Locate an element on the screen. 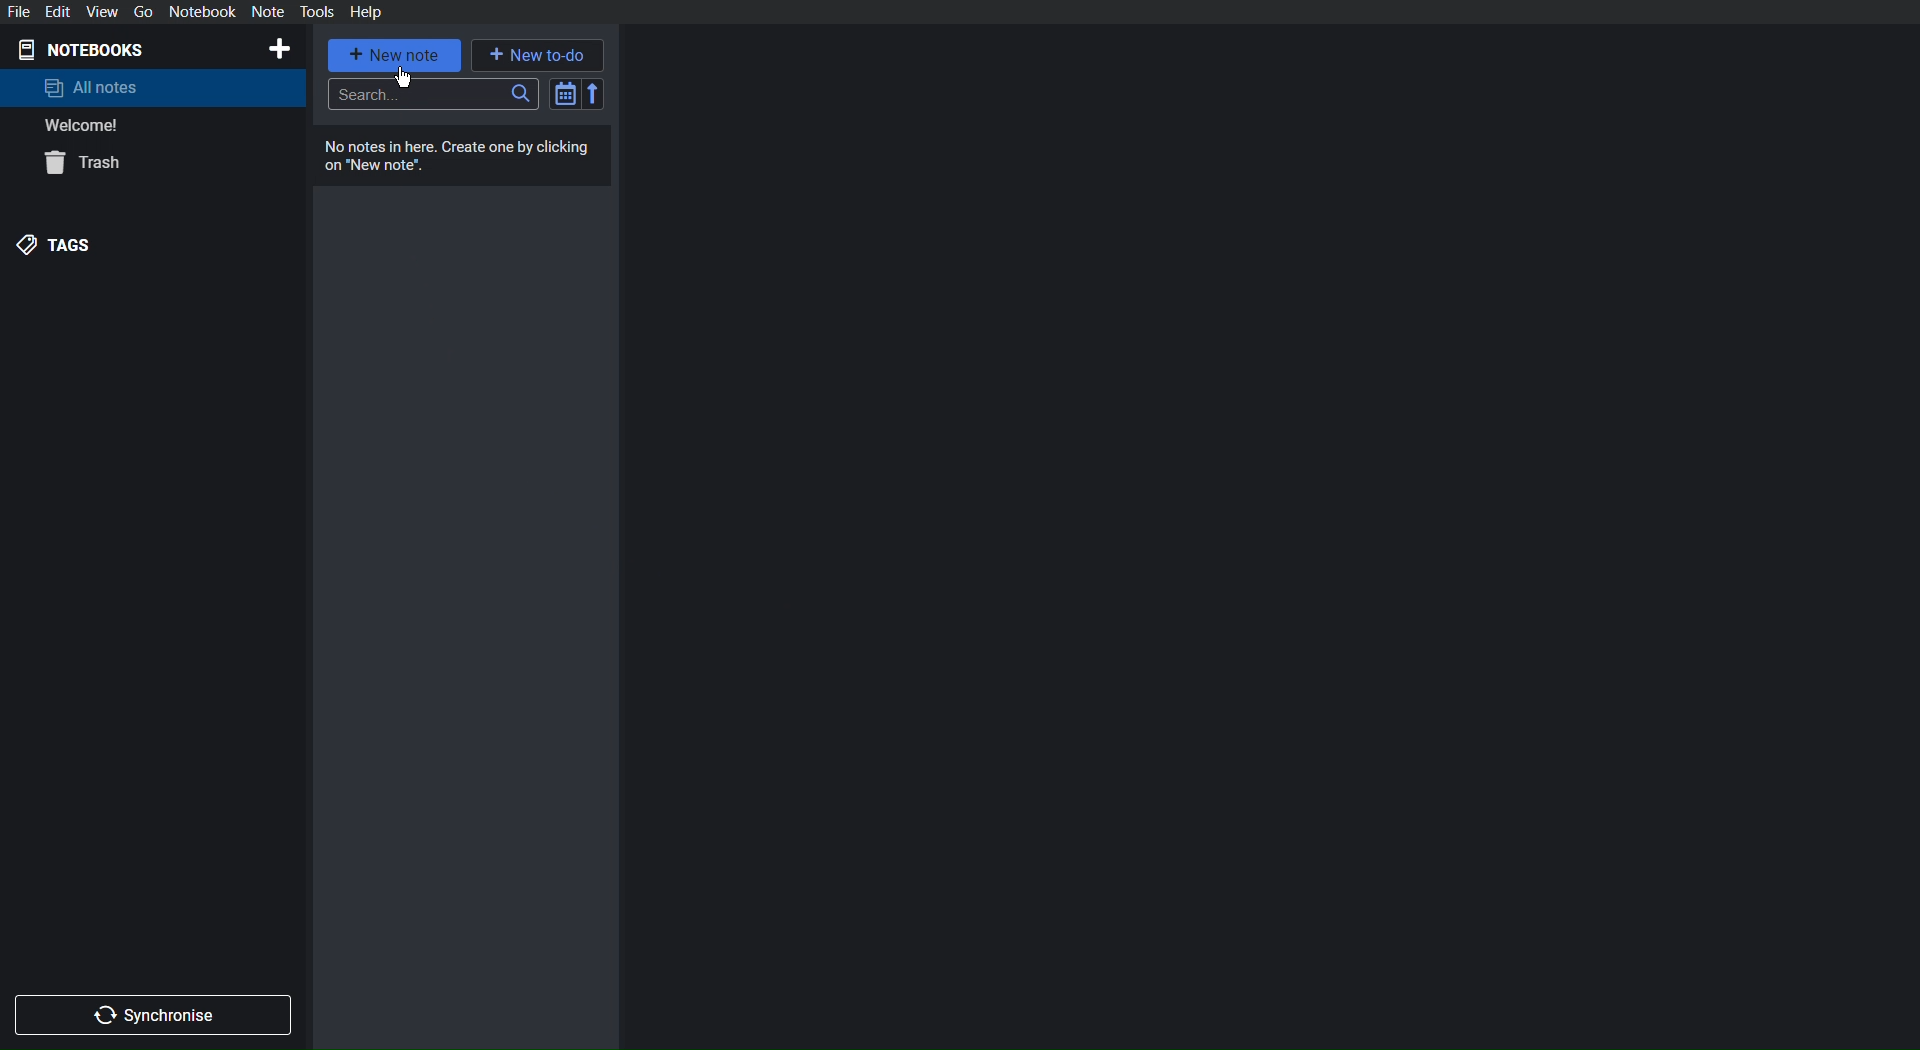  Add is located at coordinates (278, 49).